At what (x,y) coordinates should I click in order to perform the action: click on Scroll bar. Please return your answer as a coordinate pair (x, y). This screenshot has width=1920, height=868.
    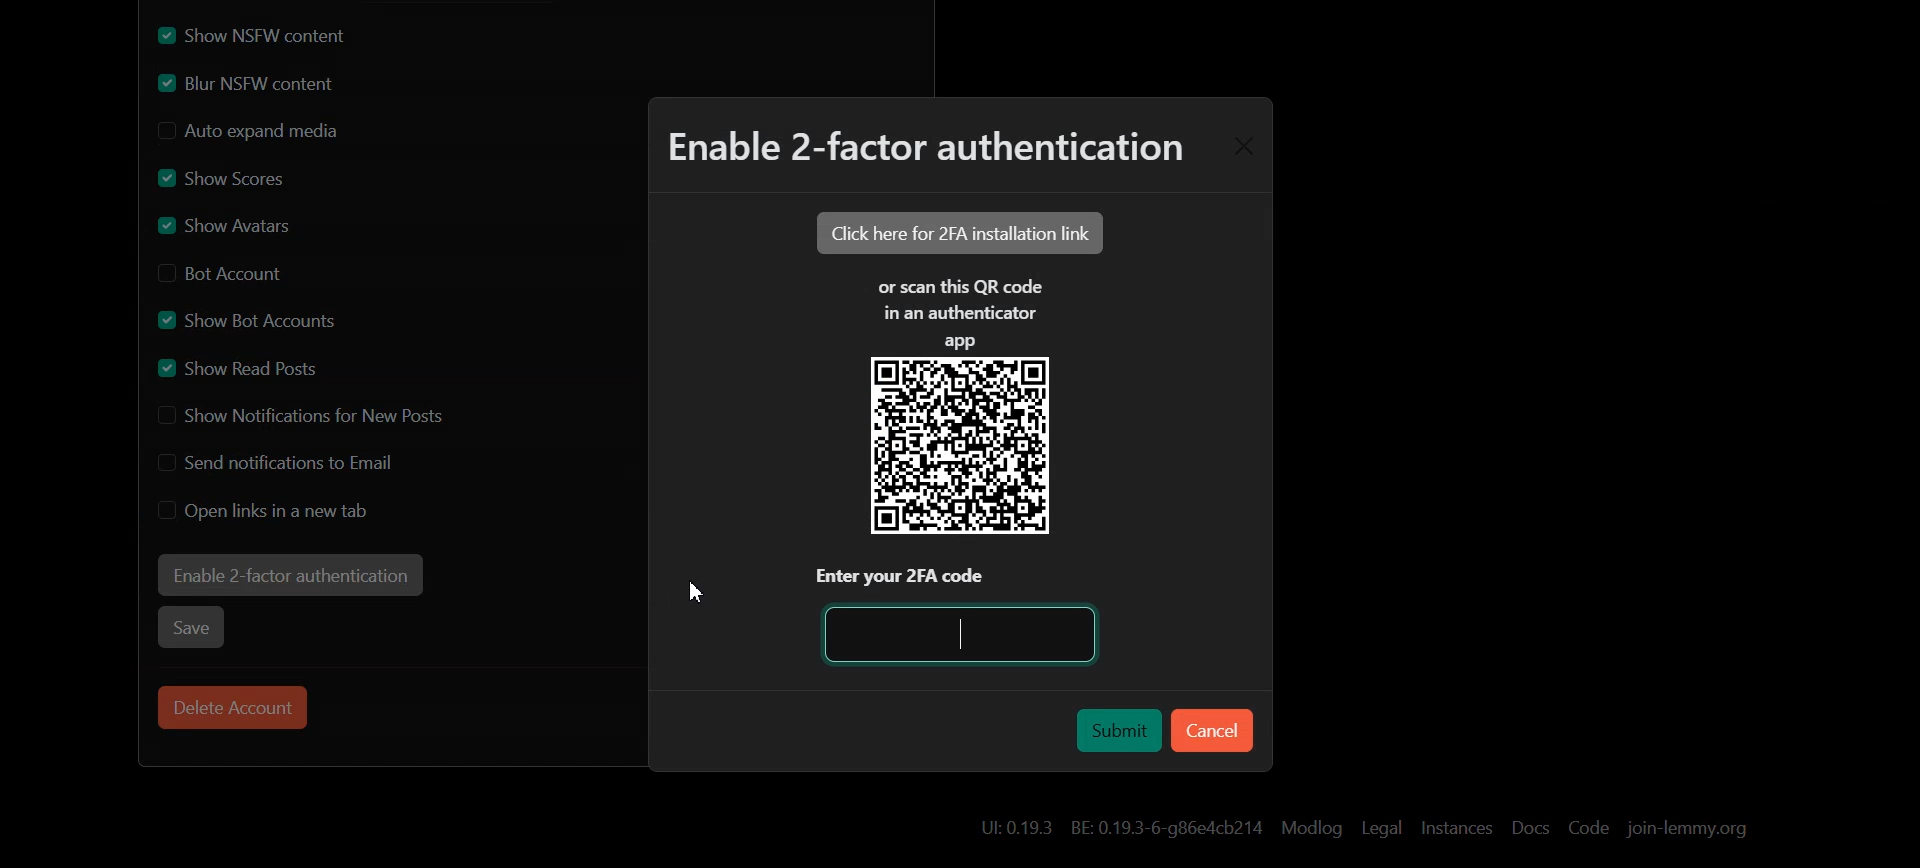
    Looking at the image, I should click on (1903, 434).